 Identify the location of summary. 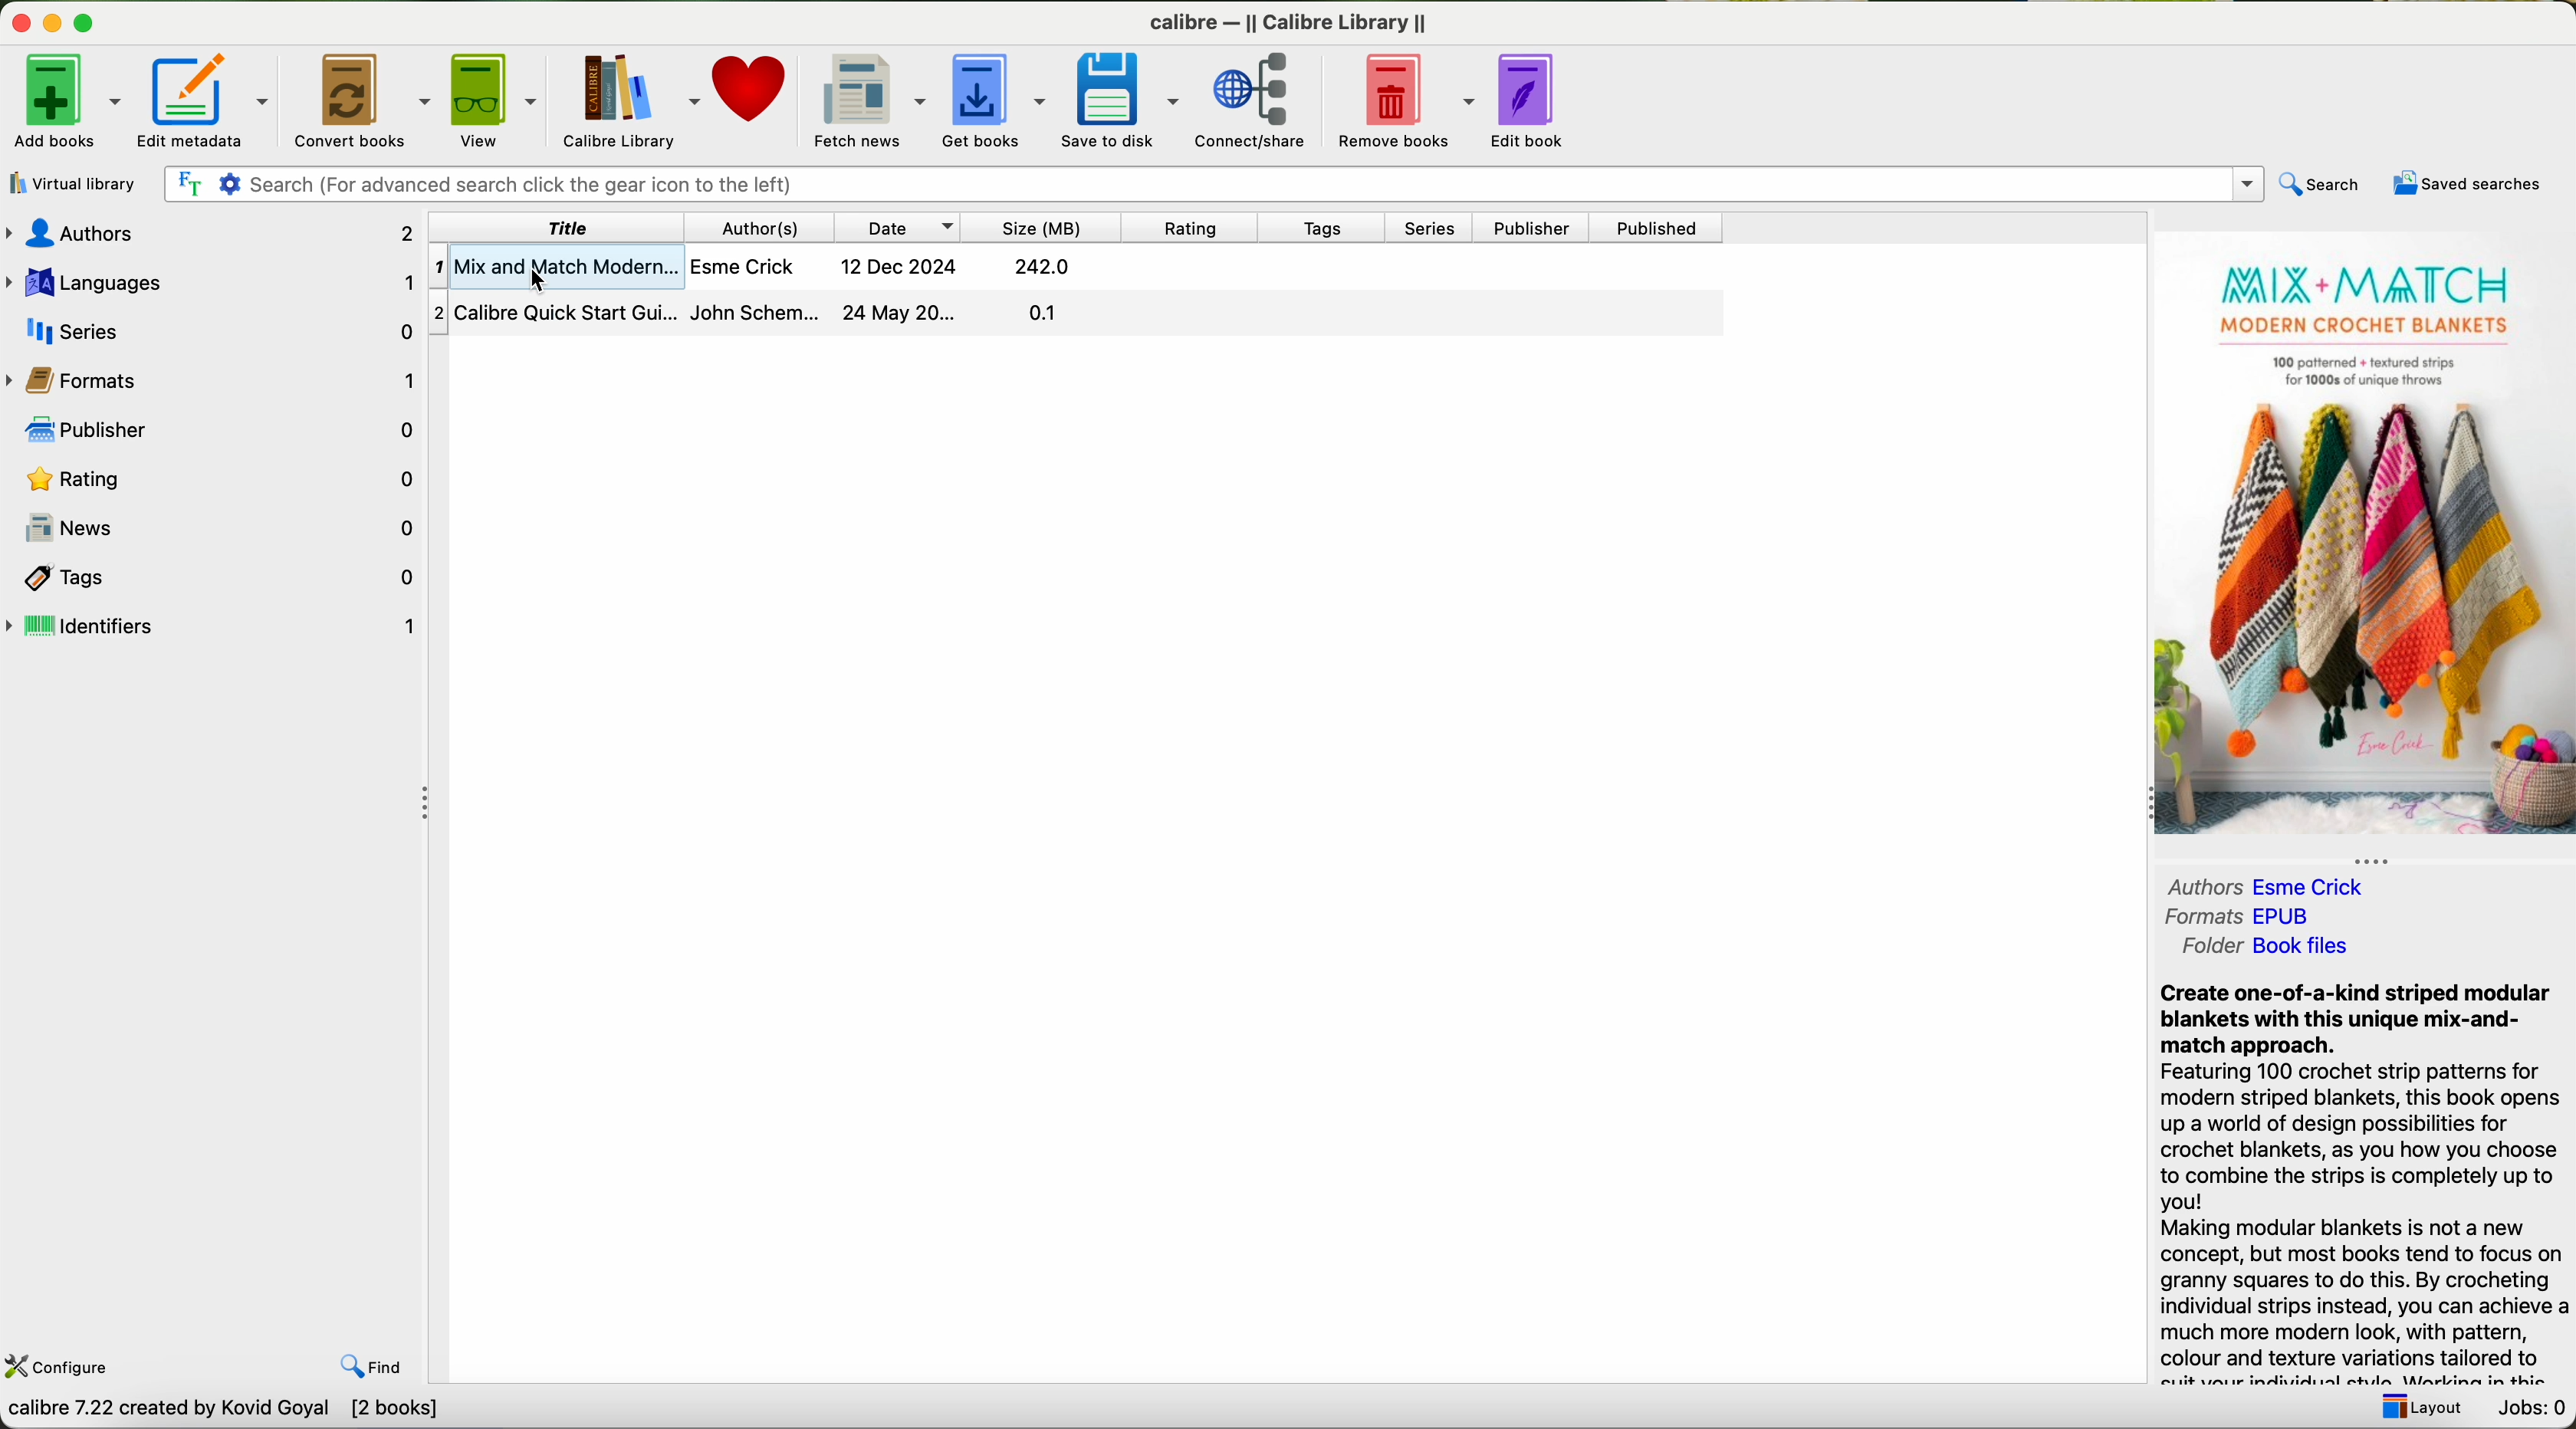
(2362, 1182).